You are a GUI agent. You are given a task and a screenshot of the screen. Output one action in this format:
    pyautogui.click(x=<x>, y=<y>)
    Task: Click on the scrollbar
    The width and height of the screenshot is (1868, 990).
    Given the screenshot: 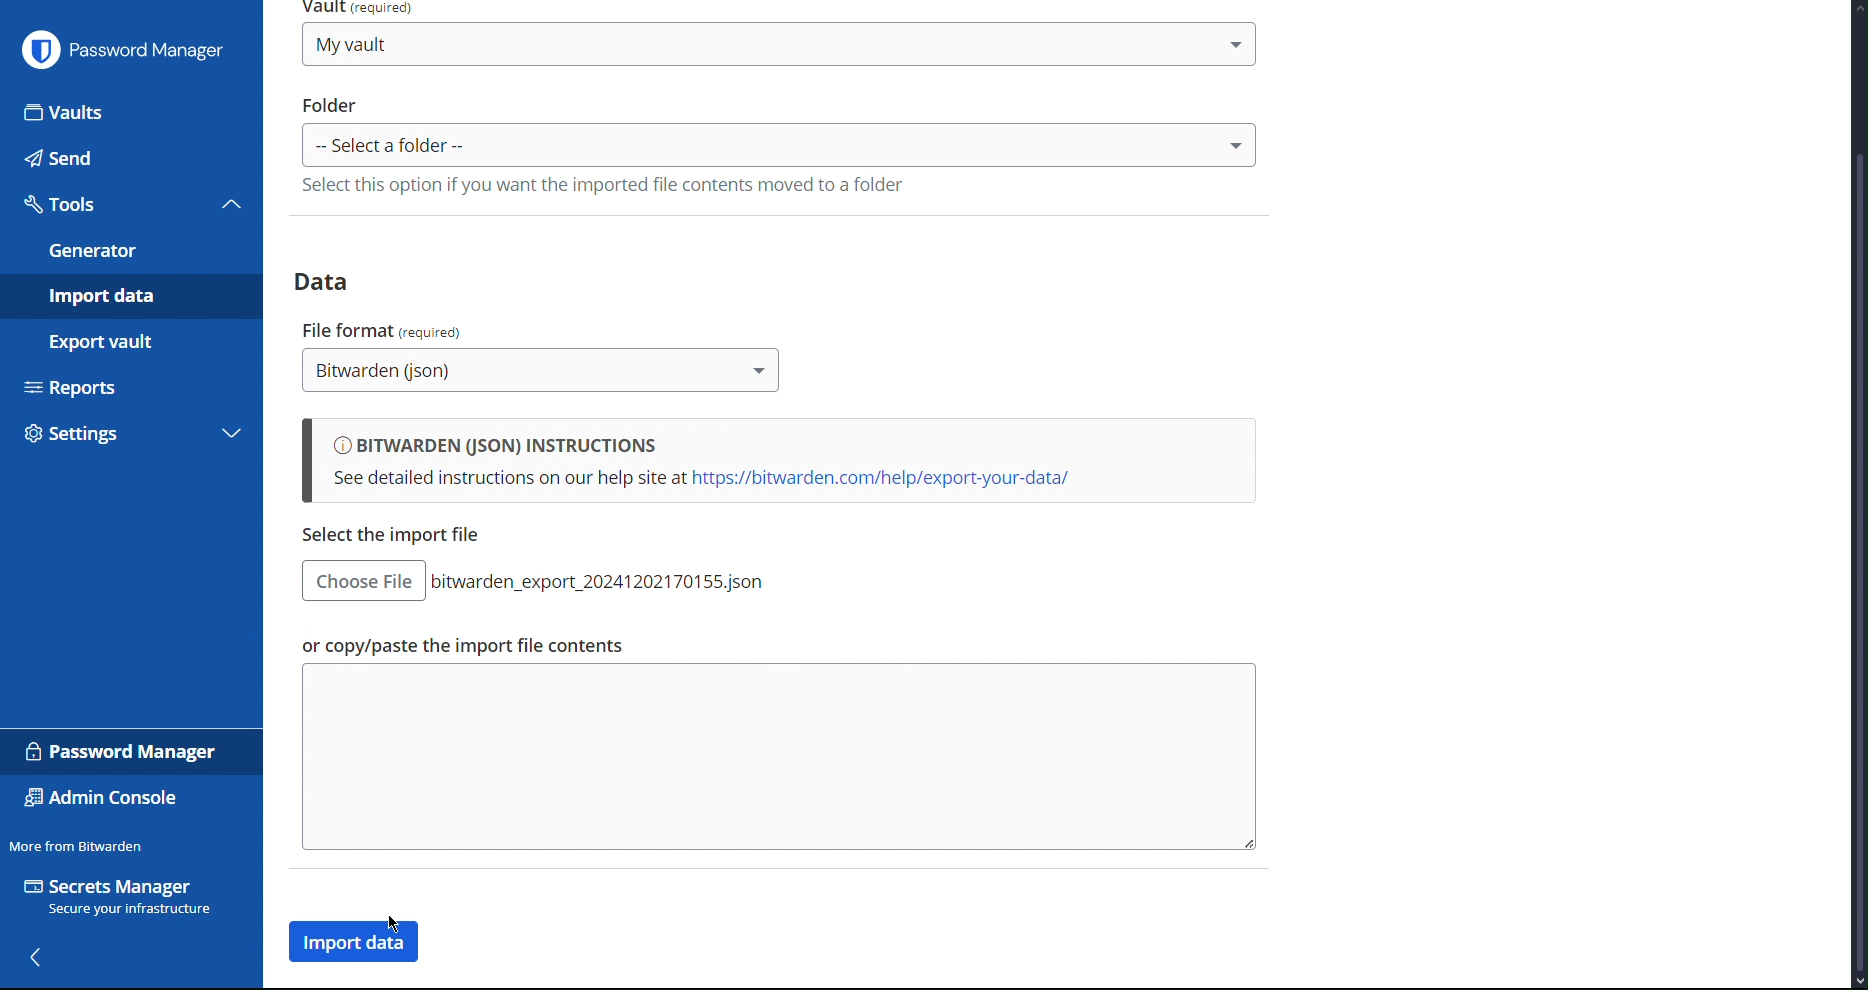 What is the action you would take?
    pyautogui.click(x=1857, y=561)
    